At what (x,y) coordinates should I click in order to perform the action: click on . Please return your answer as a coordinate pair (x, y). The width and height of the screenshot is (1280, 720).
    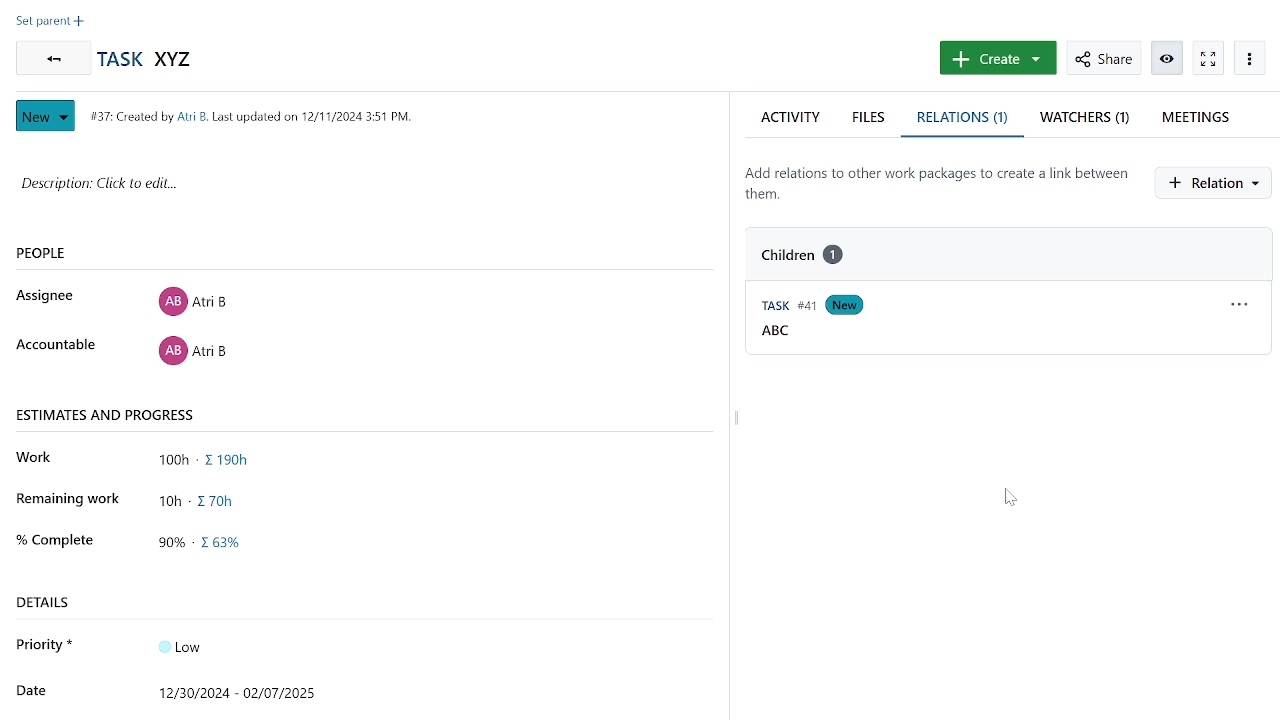
    Looking at the image, I should click on (192, 645).